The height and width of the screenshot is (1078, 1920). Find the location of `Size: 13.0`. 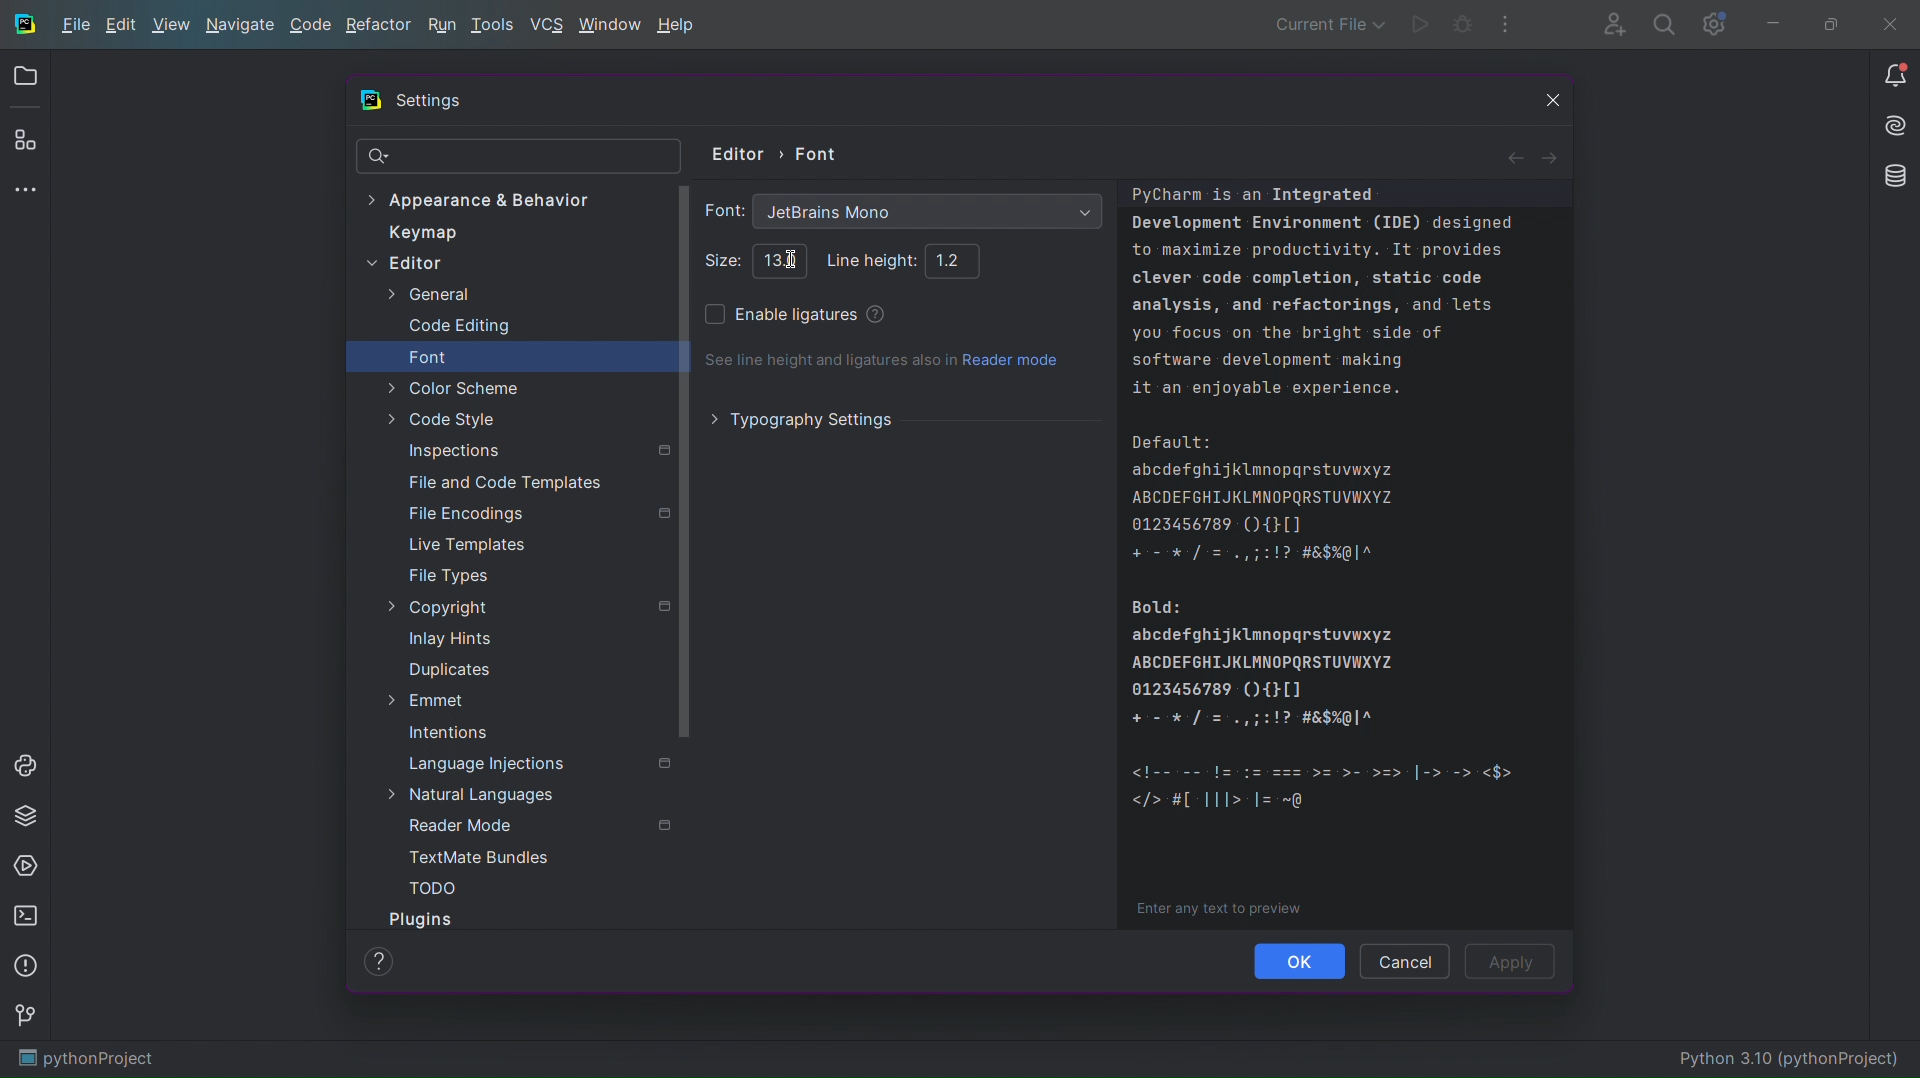

Size: 13.0 is located at coordinates (780, 259).